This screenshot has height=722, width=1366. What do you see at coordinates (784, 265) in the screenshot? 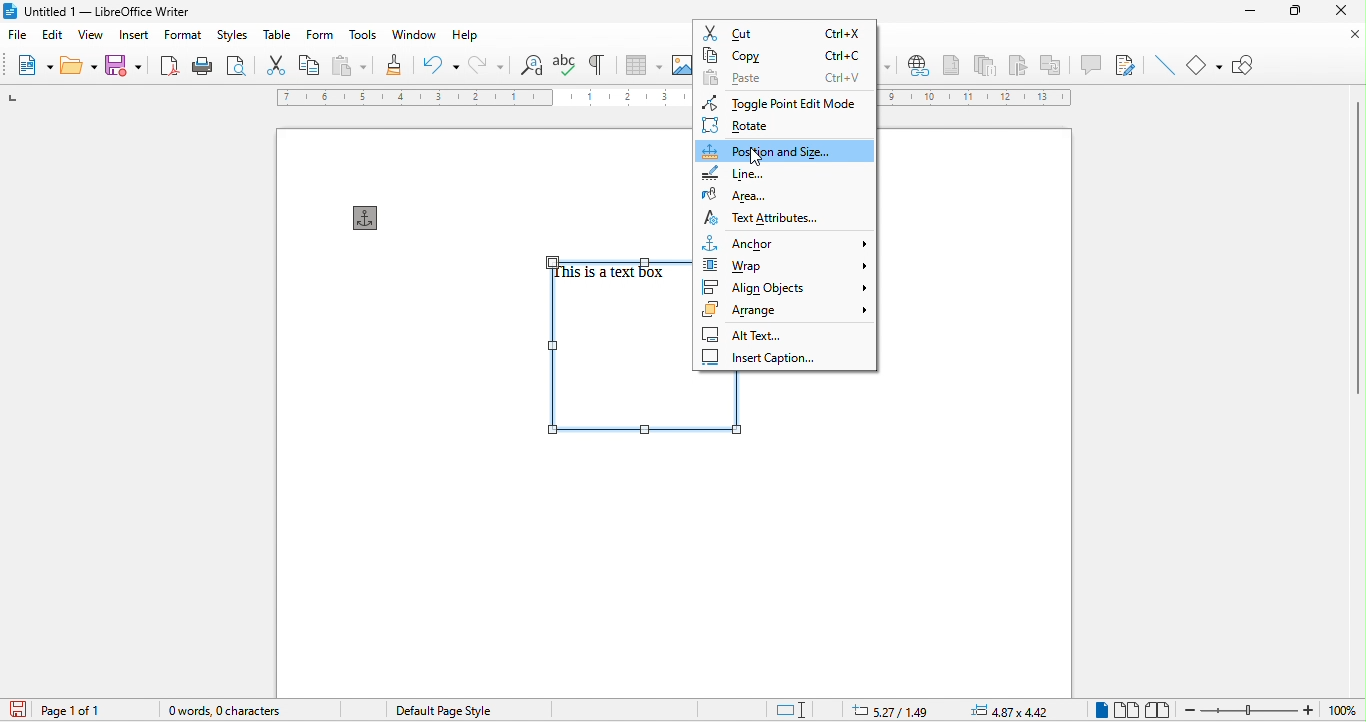
I see `wrap` at bounding box center [784, 265].